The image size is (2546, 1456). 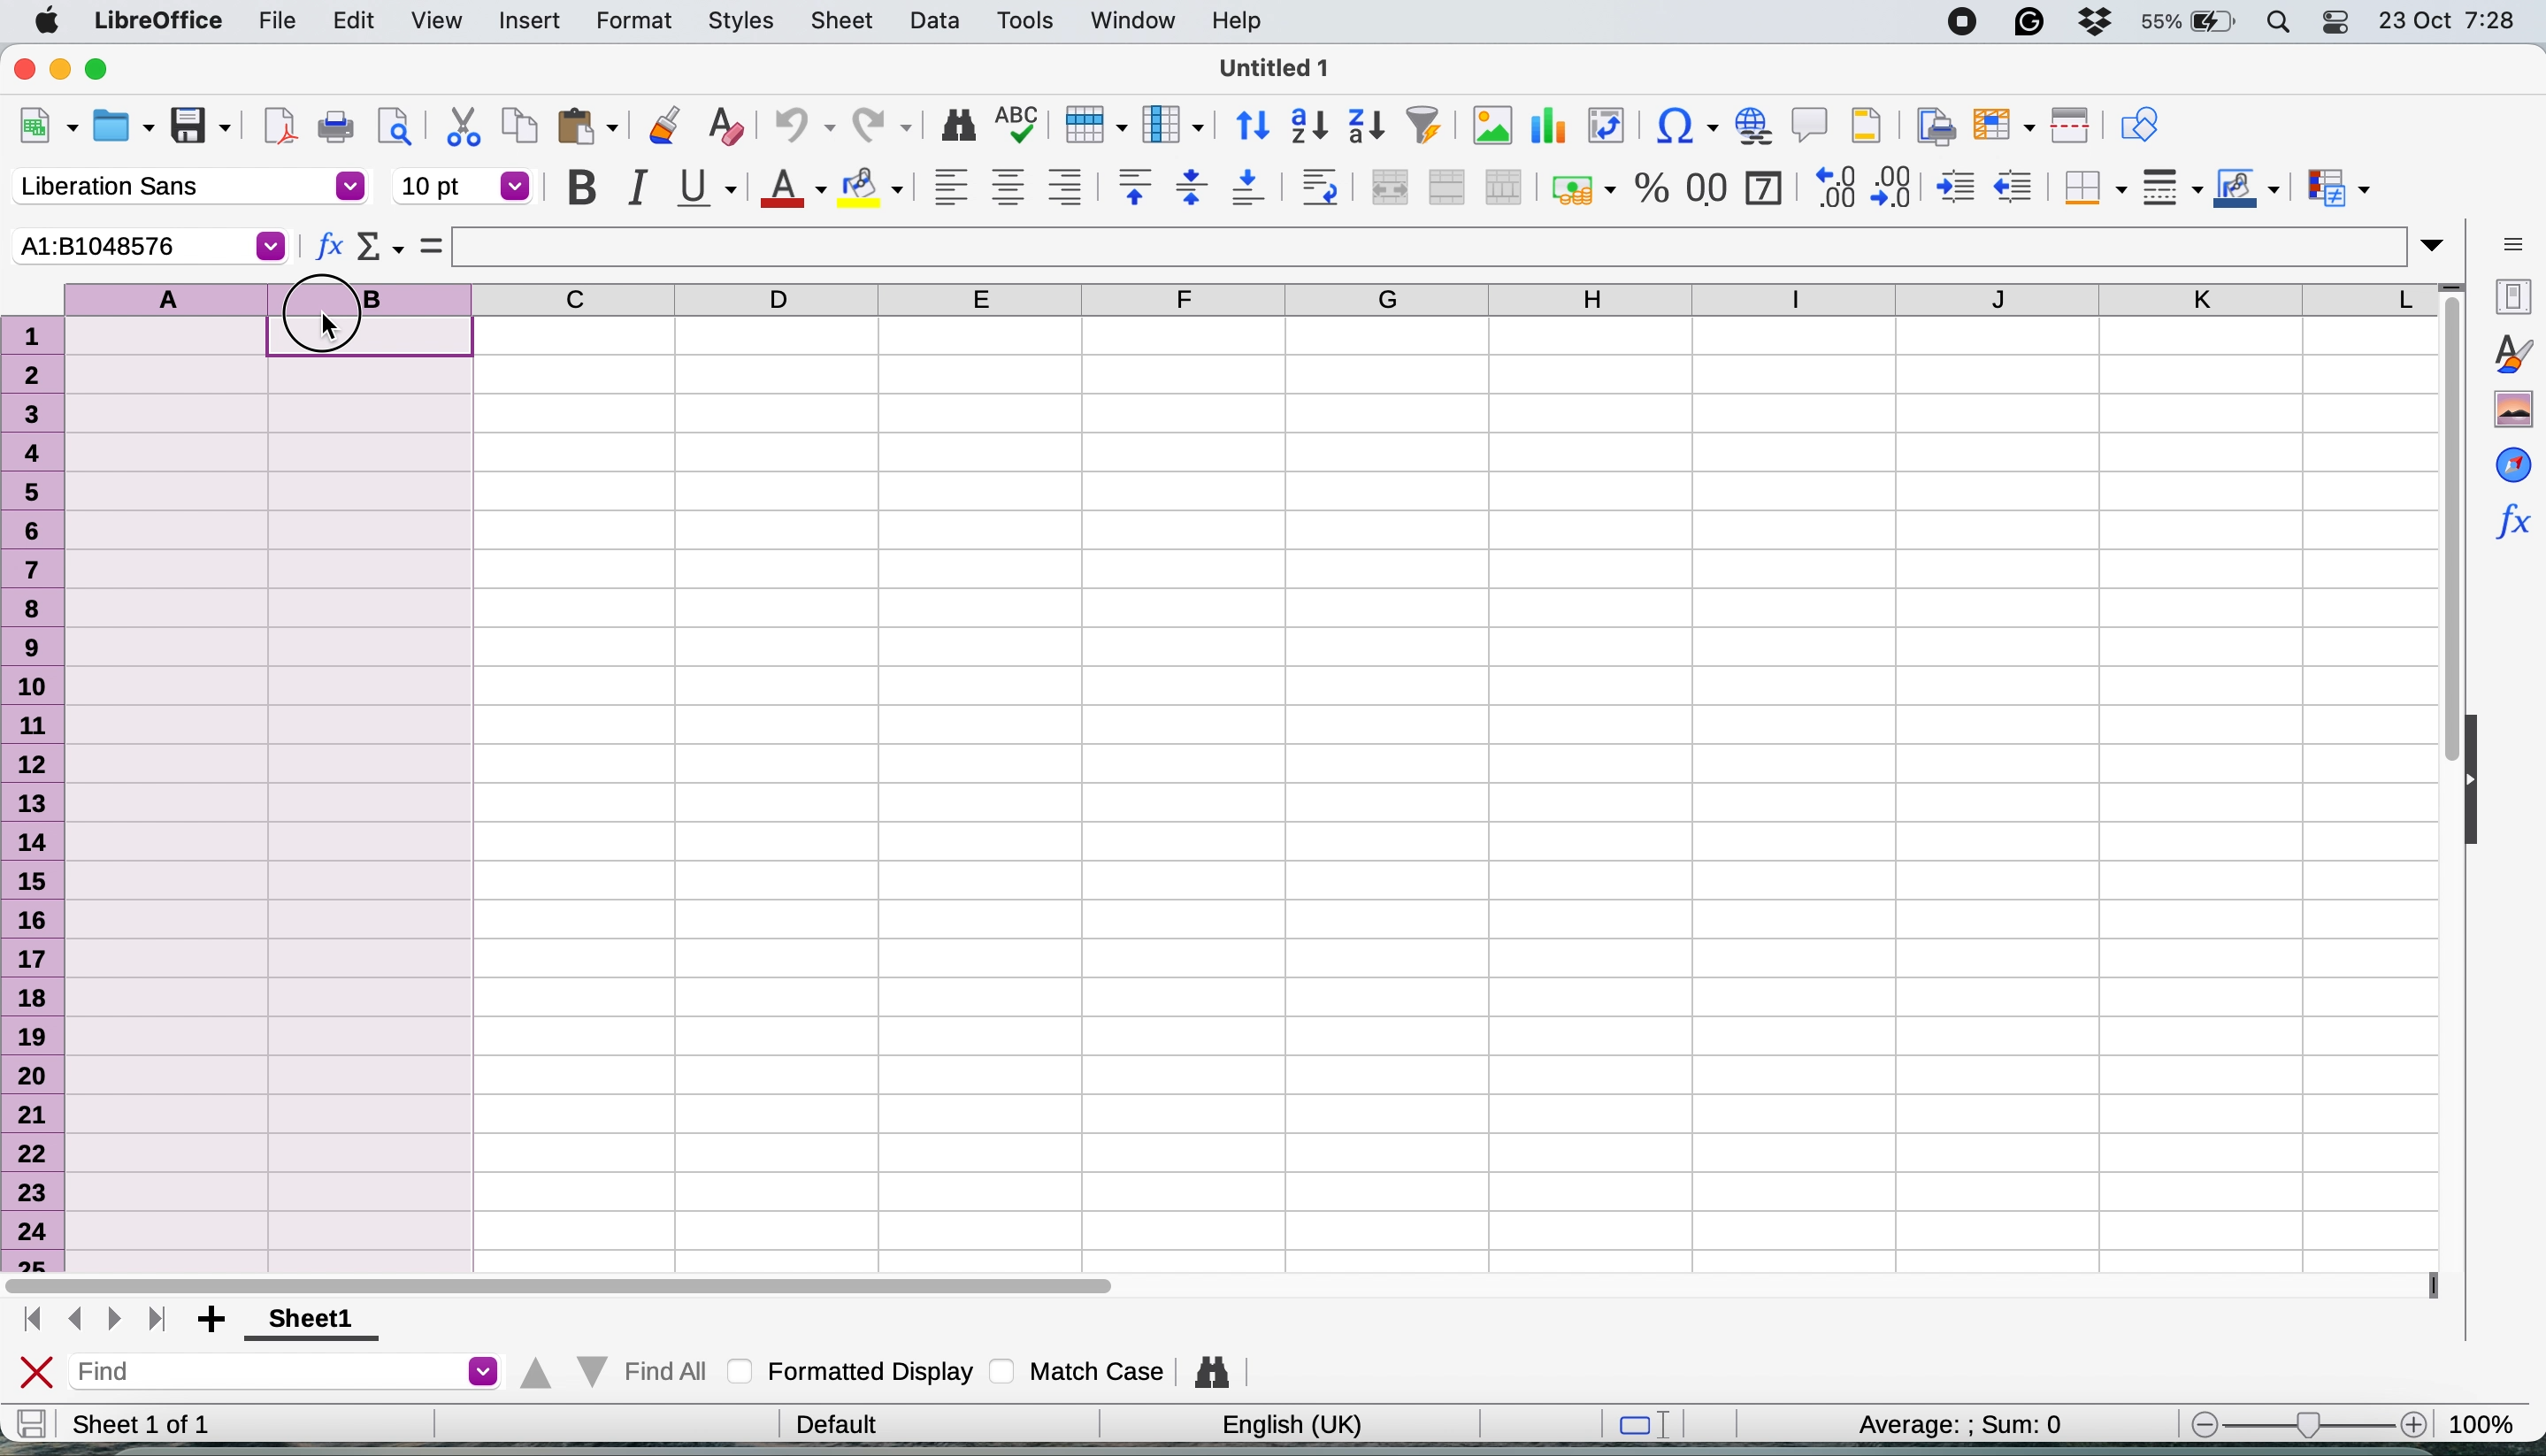 What do you see at coordinates (708, 188) in the screenshot?
I see `underline` at bounding box center [708, 188].